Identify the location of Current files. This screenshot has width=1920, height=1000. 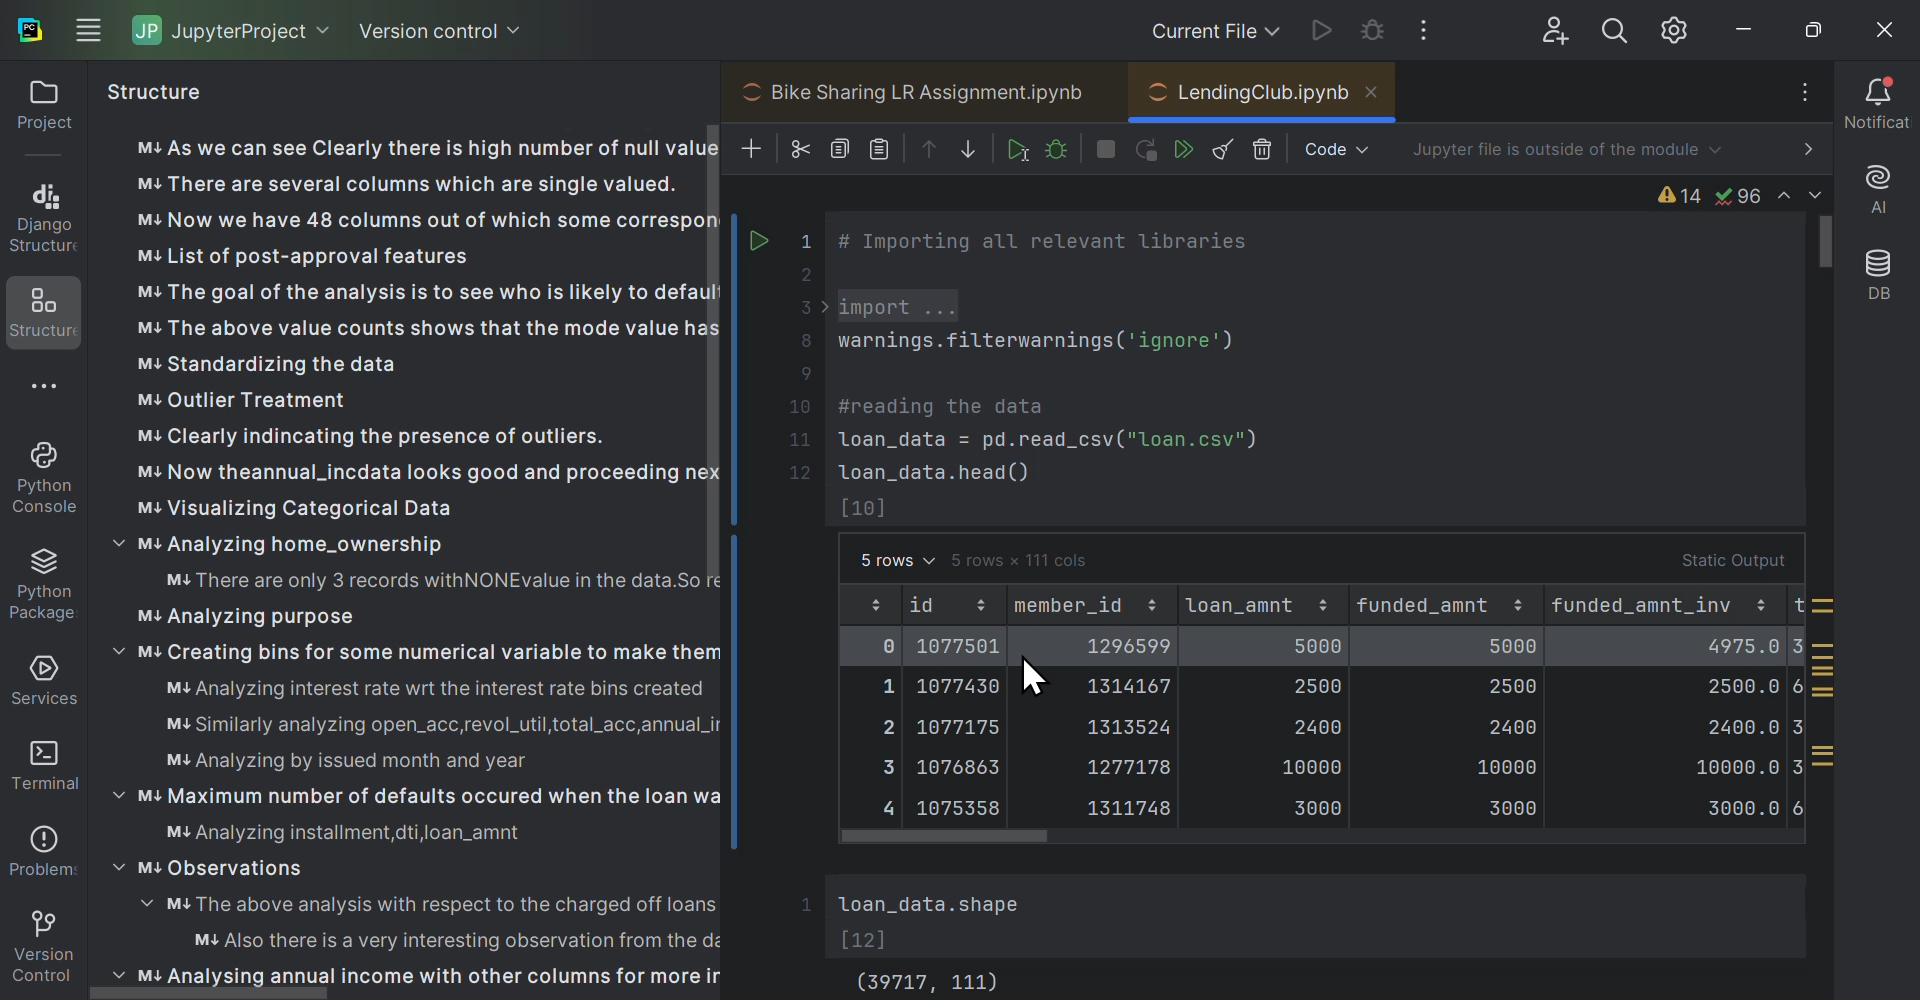
(1216, 25).